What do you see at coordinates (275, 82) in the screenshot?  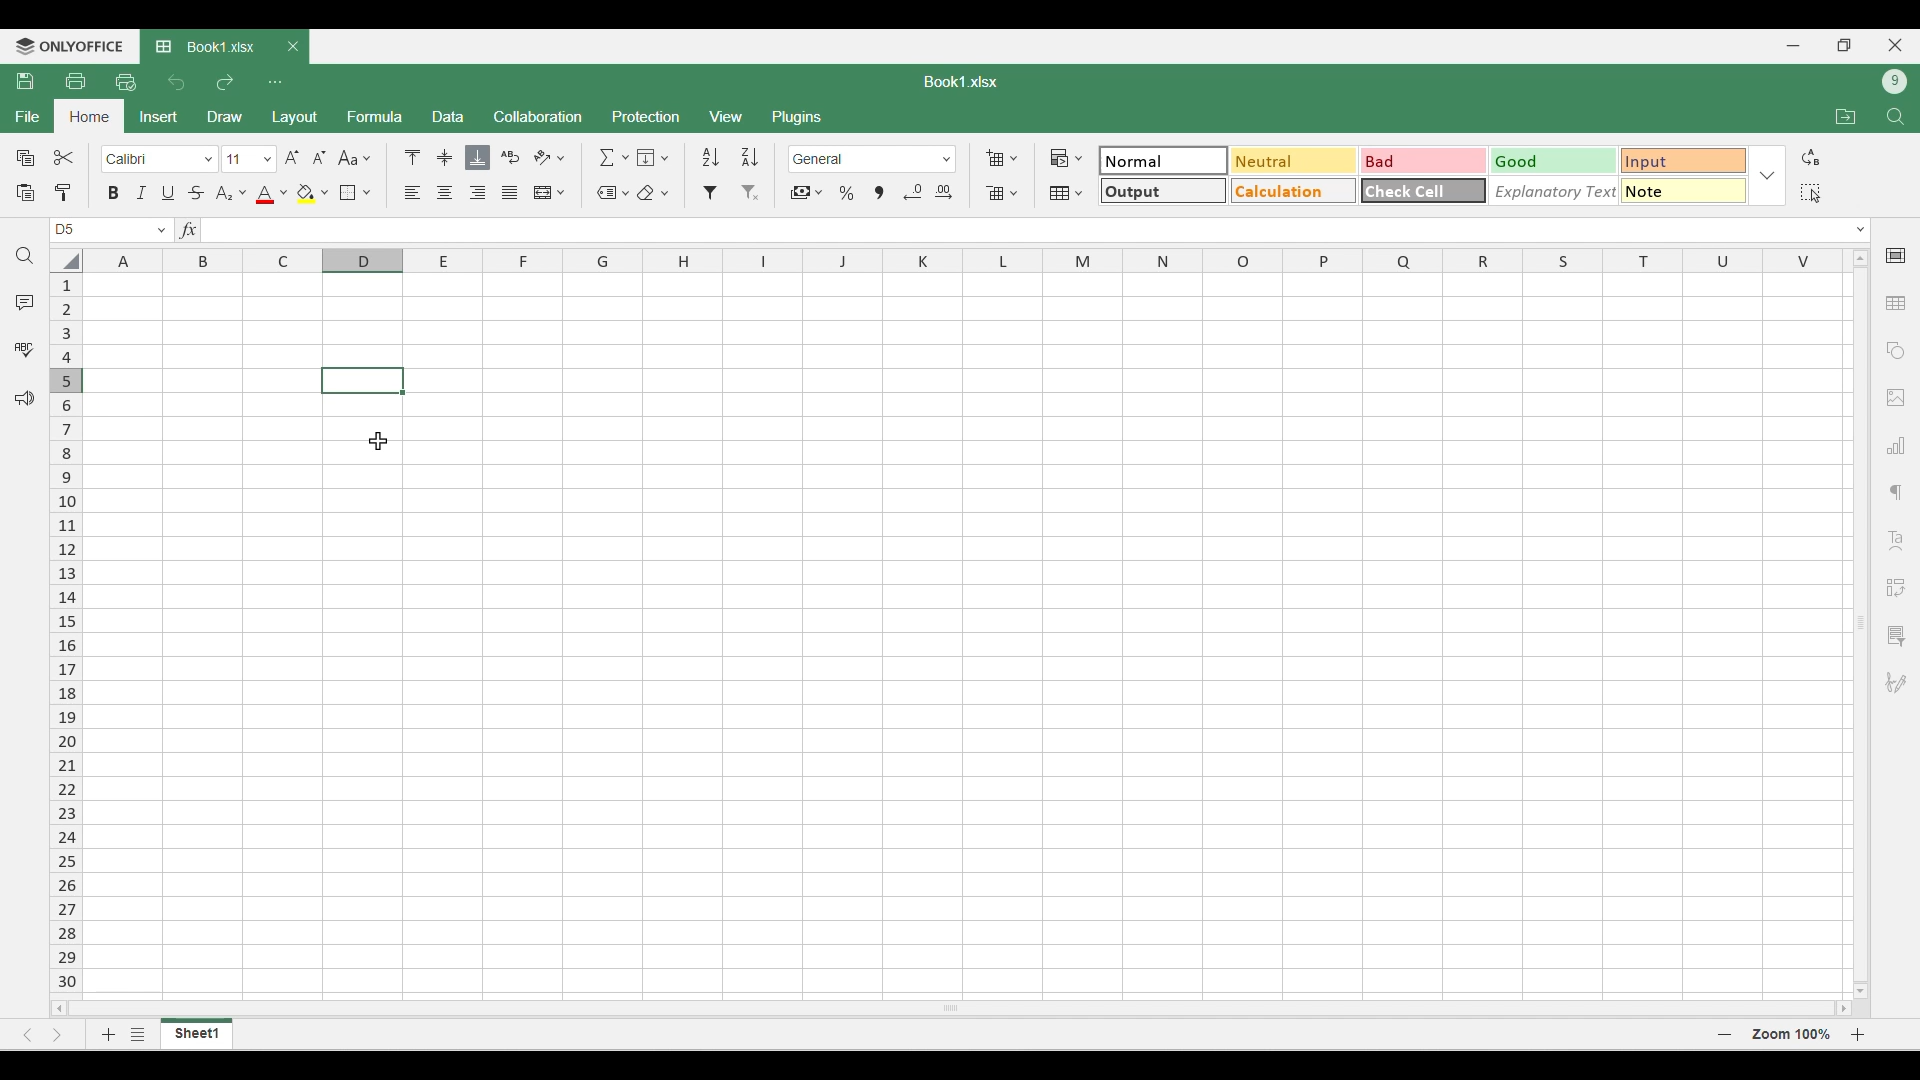 I see `Customize quick access toolbar` at bounding box center [275, 82].